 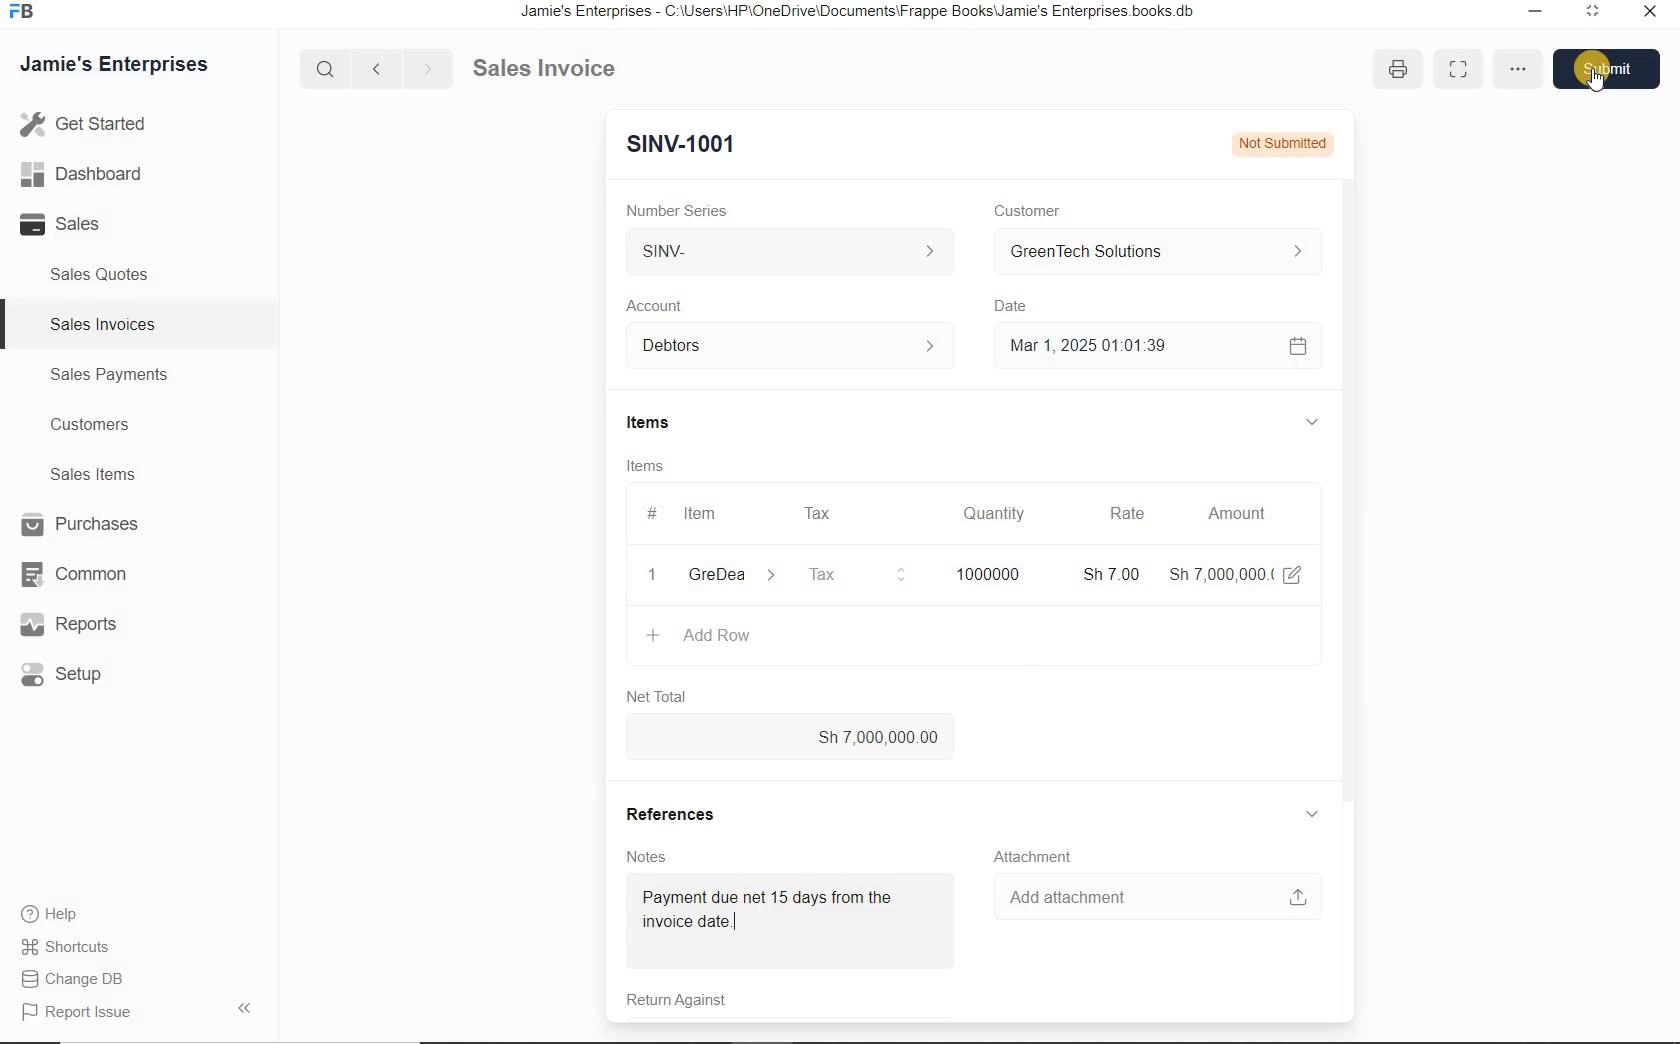 I want to click on Tax, so click(x=820, y=512).